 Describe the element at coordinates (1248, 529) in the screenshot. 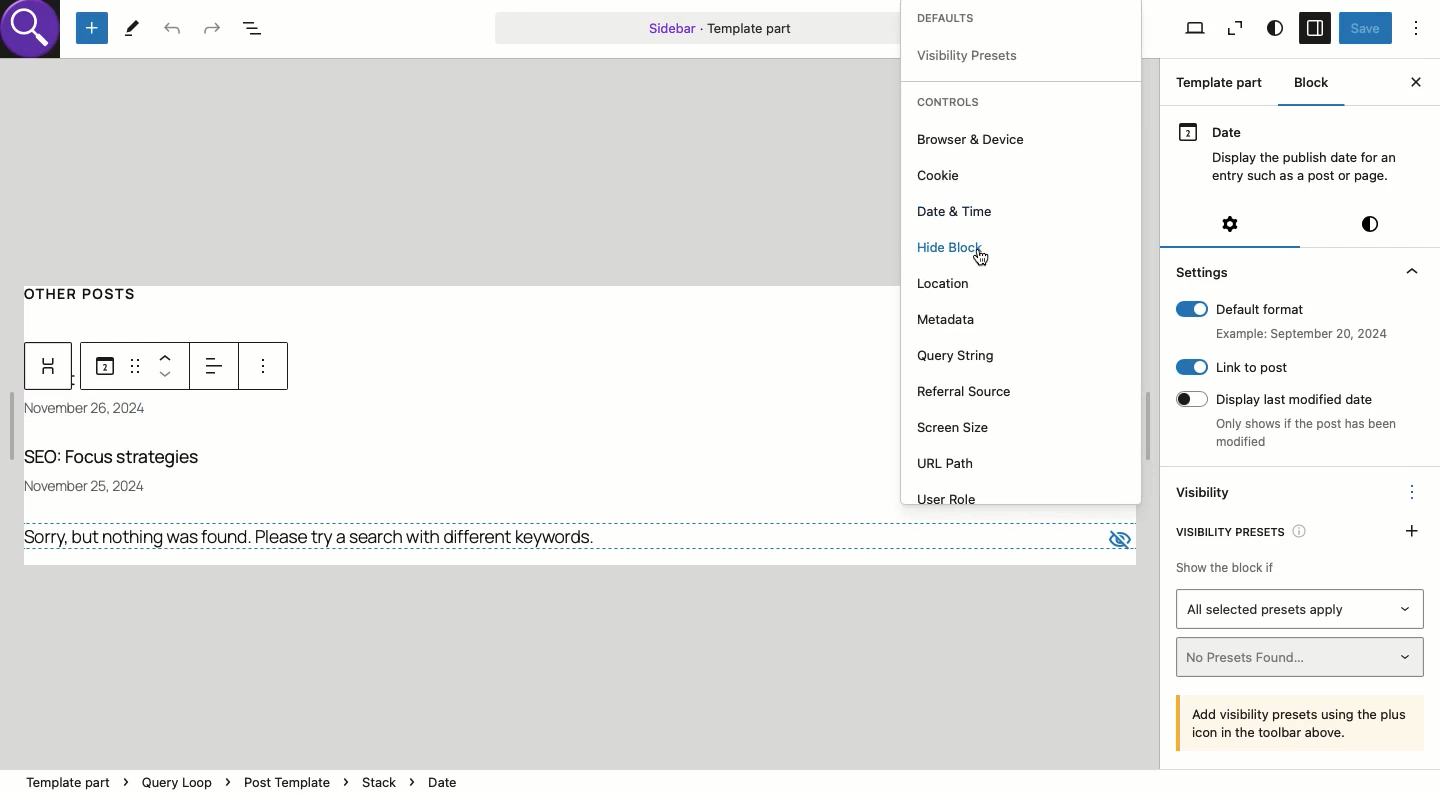

I see `Visibility presets ` at that location.